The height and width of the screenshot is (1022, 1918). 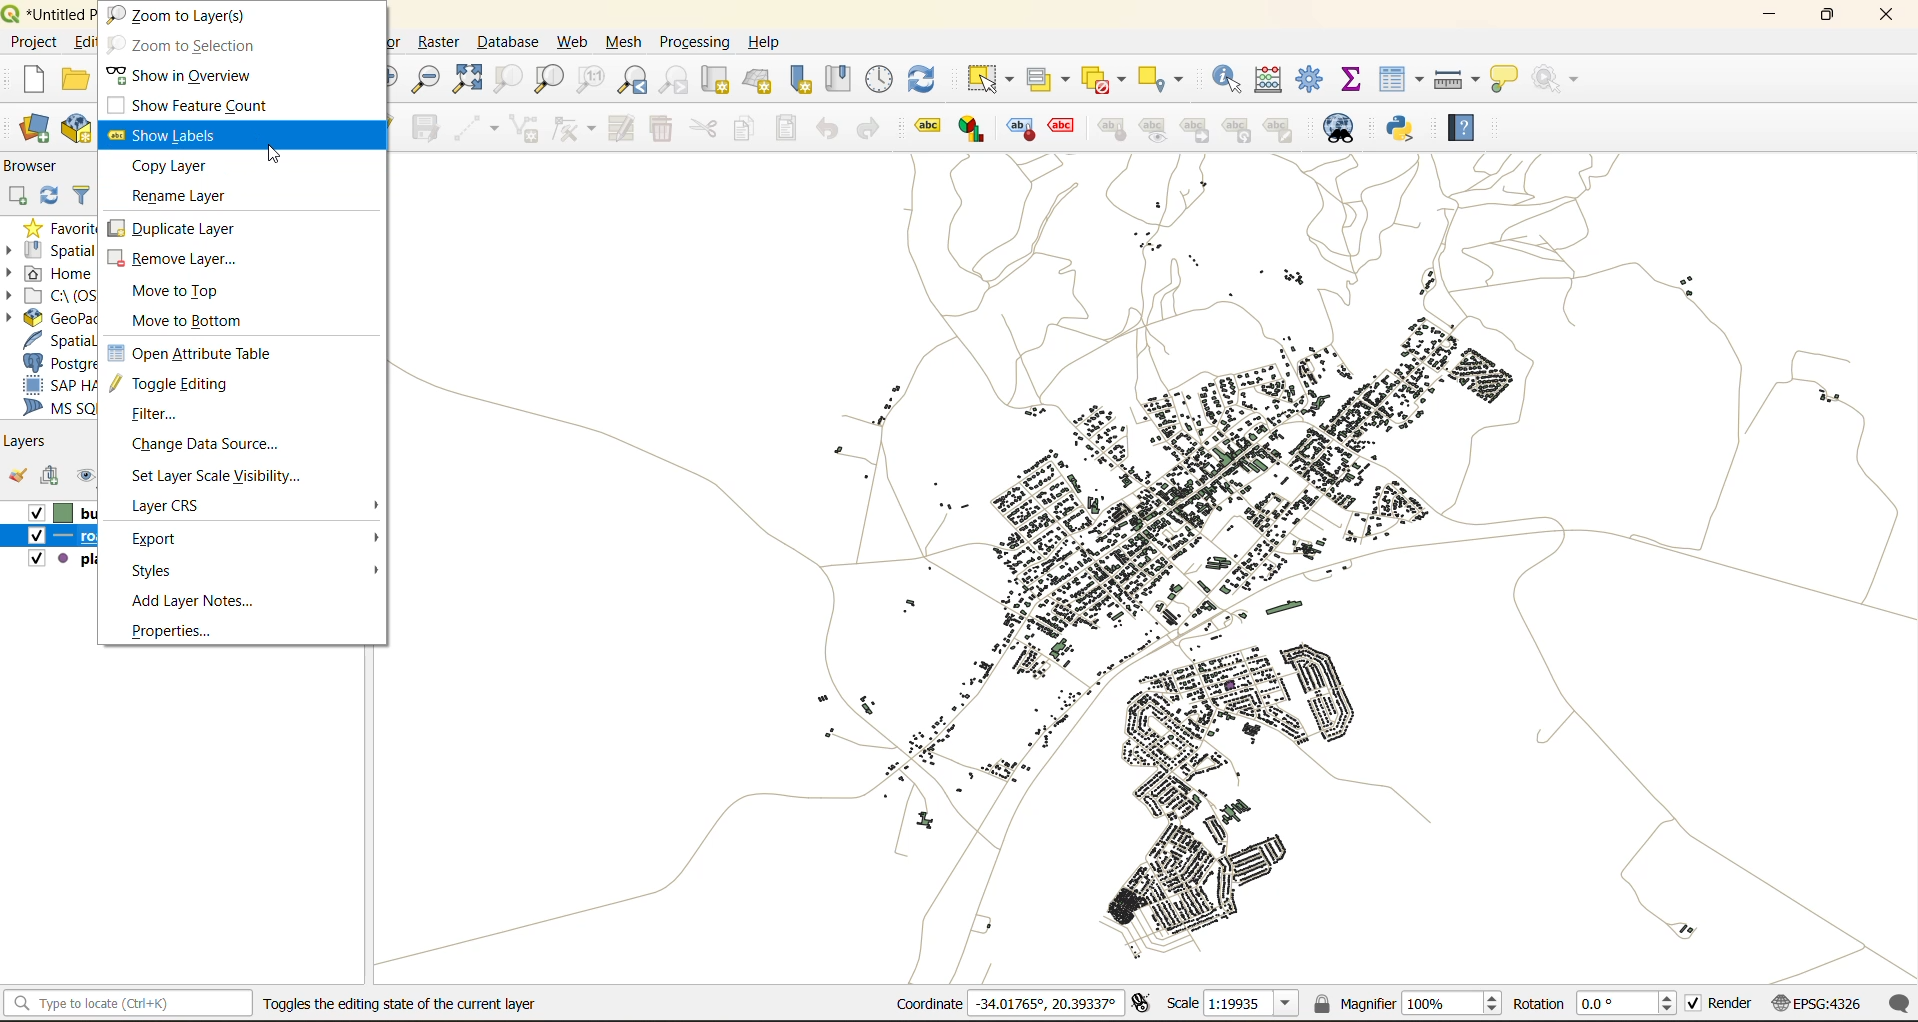 I want to click on undo, so click(x=831, y=129).